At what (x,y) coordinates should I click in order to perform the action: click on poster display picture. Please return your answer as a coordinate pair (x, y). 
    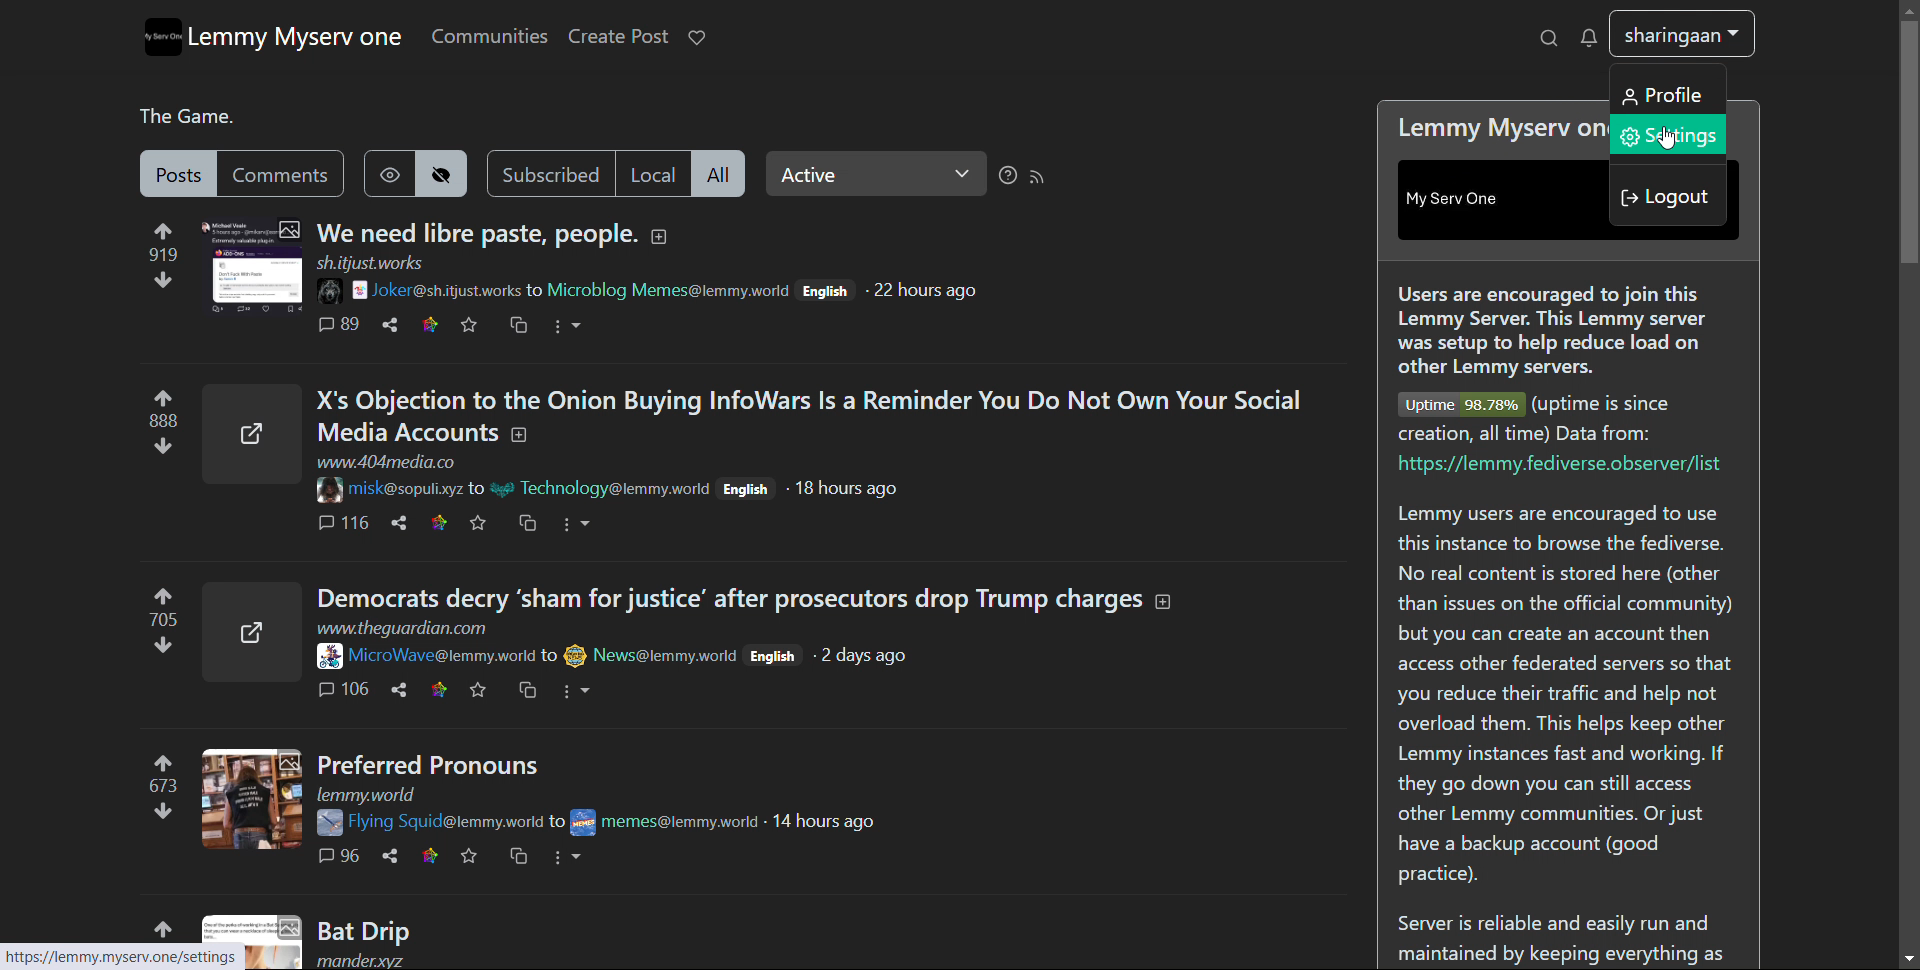
    Looking at the image, I should click on (502, 490).